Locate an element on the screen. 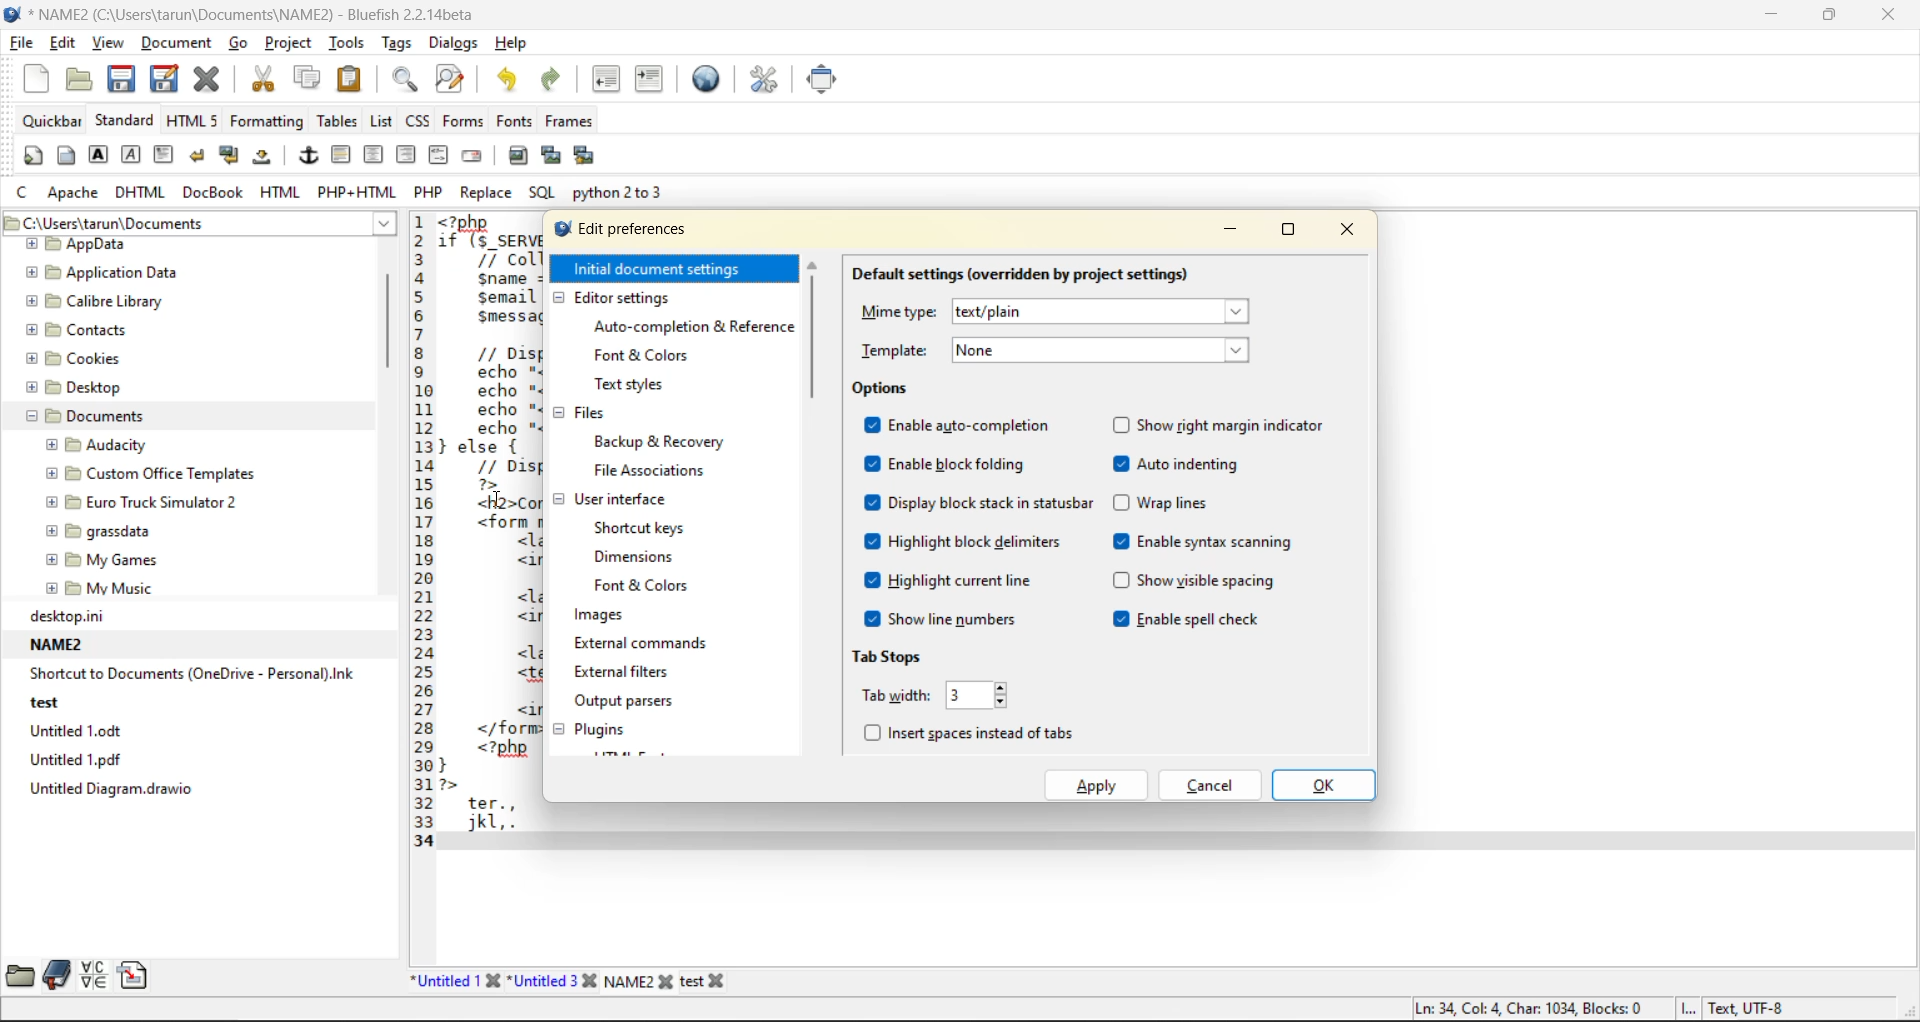  css is located at coordinates (418, 119).